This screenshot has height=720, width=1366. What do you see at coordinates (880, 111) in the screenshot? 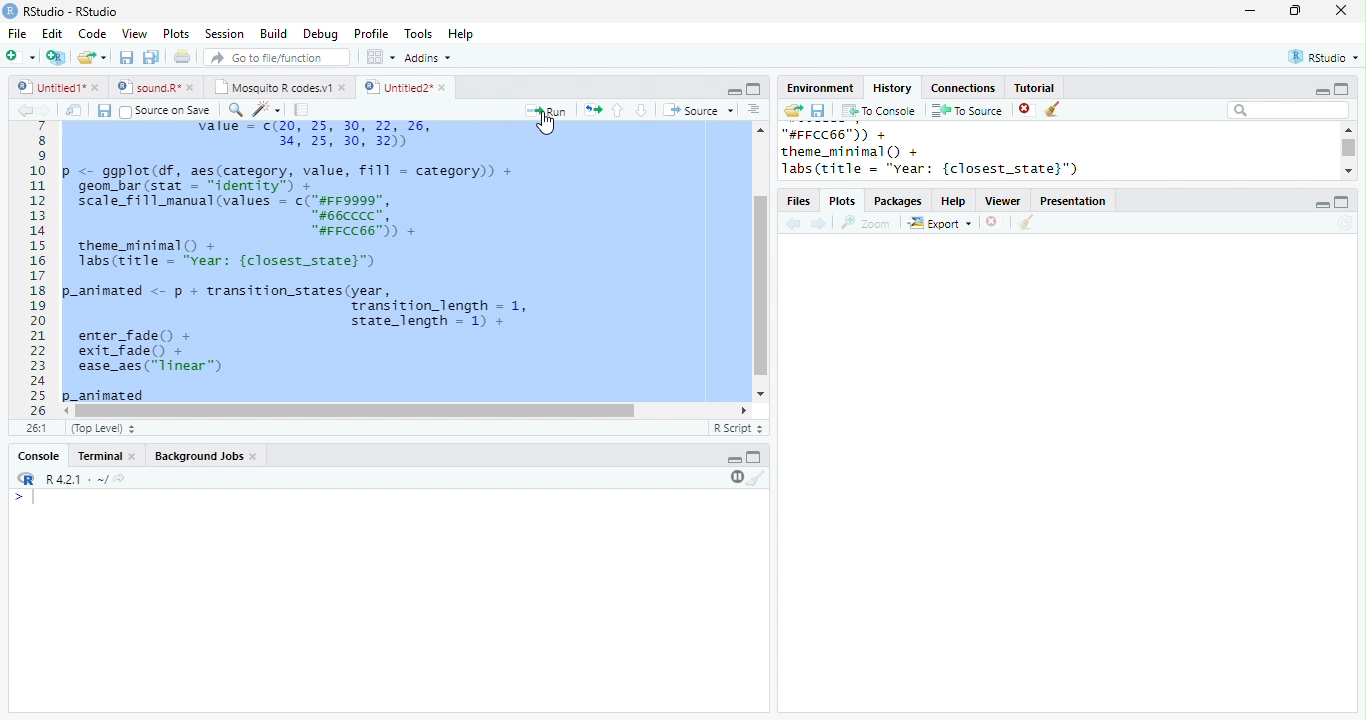
I see `To Console` at bounding box center [880, 111].